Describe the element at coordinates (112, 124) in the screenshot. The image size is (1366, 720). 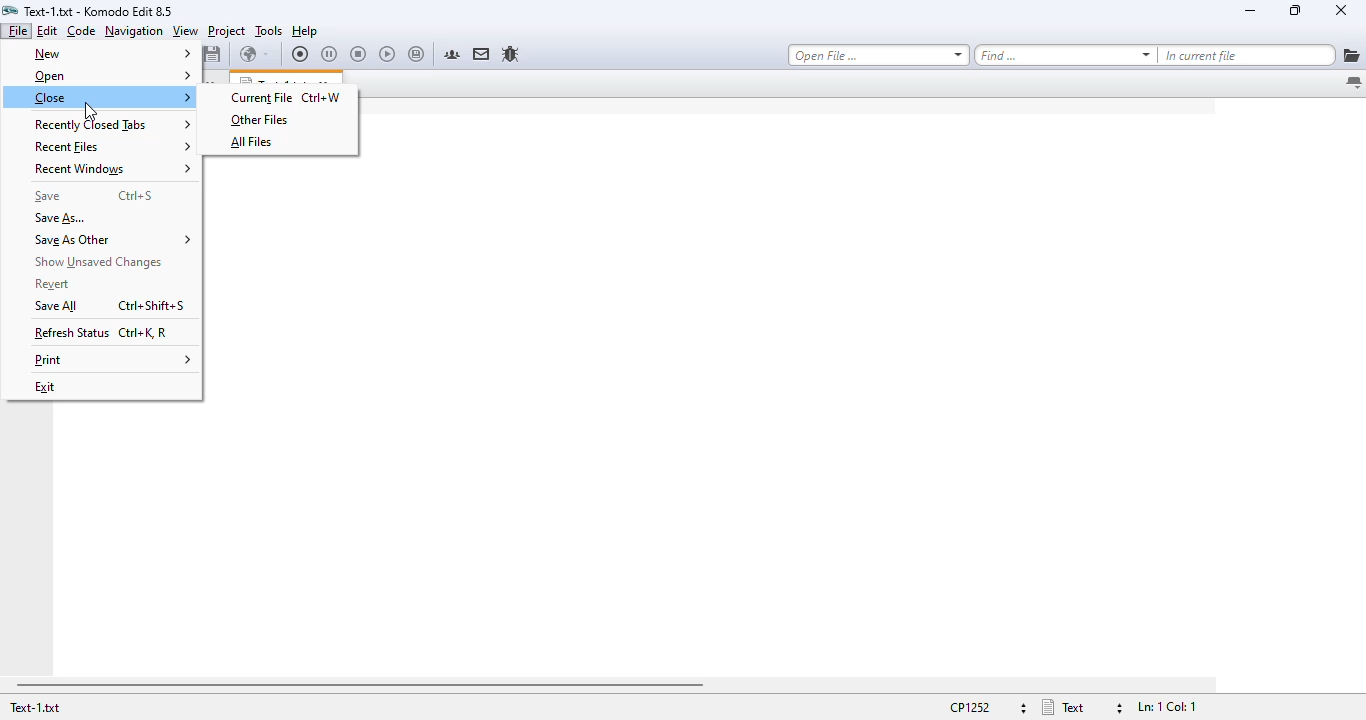
I see `recently closed tabs` at that location.